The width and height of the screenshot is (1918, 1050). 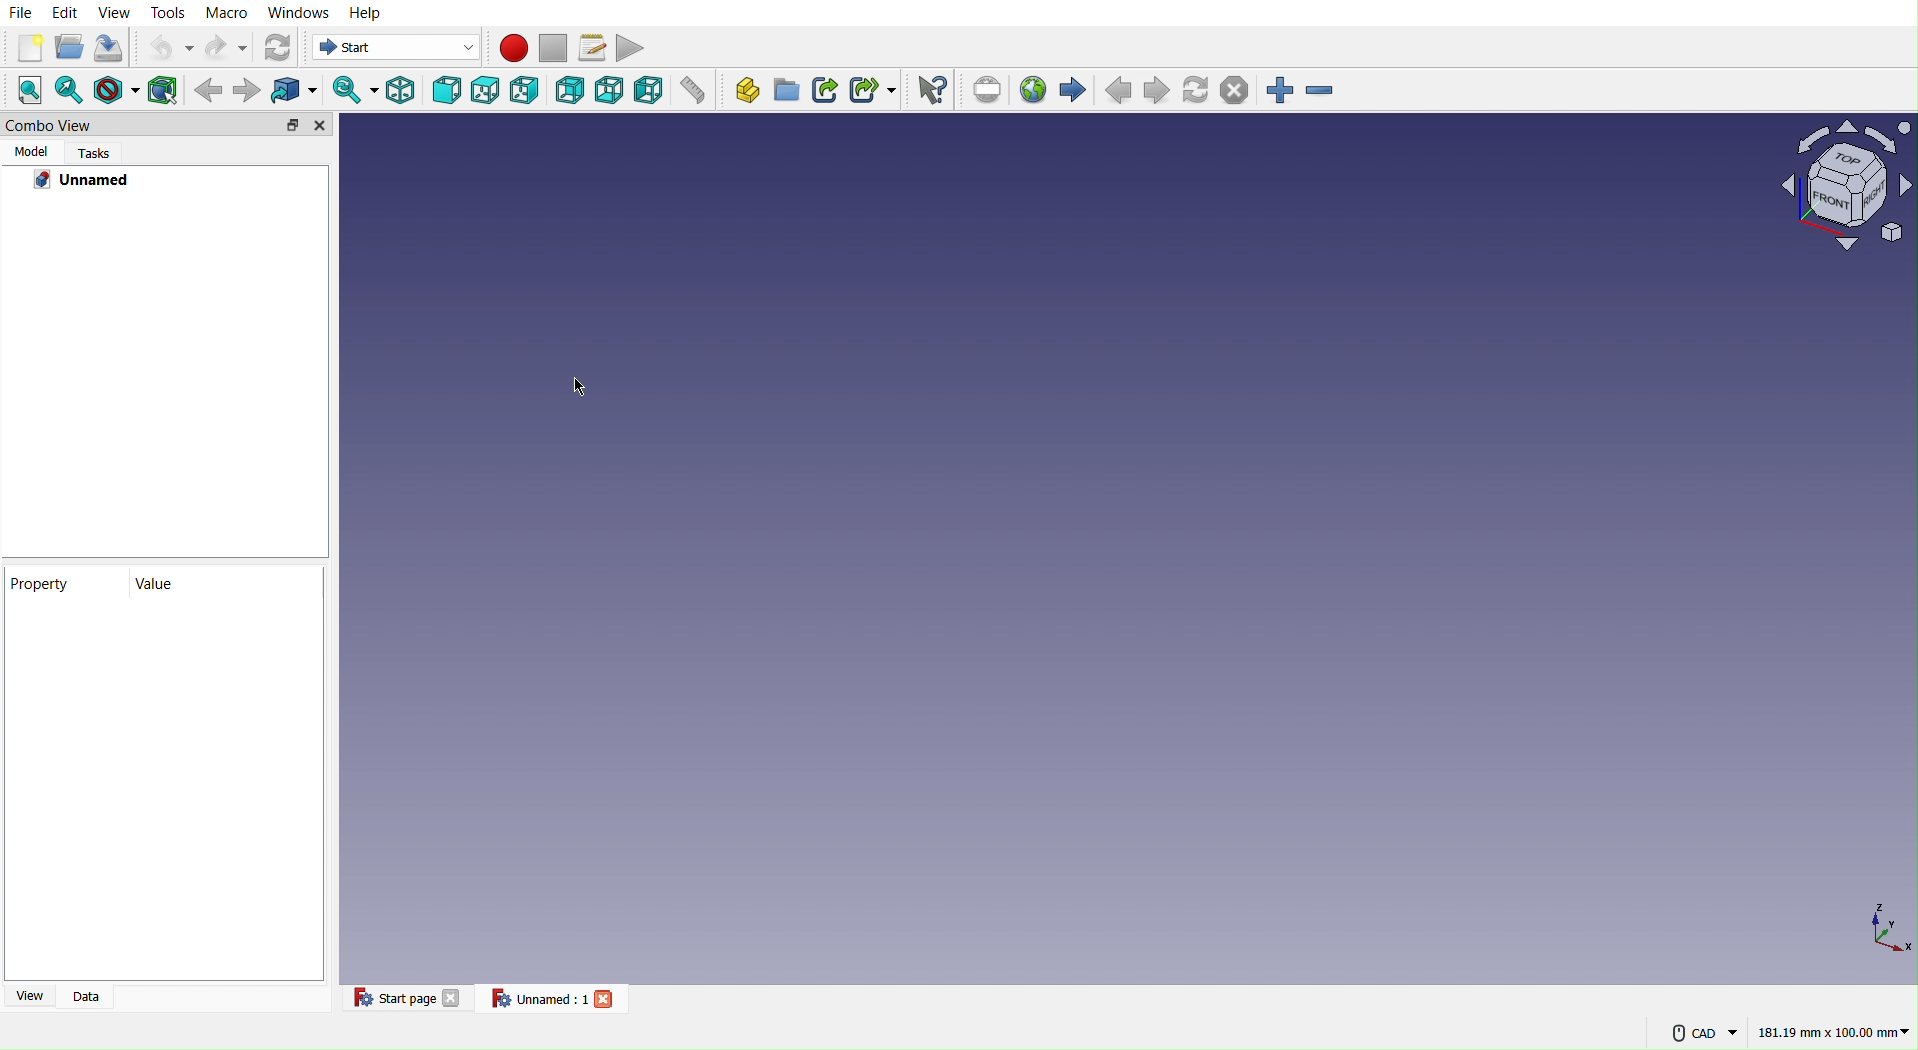 I want to click on Unnamed : 1, so click(x=558, y=1001).